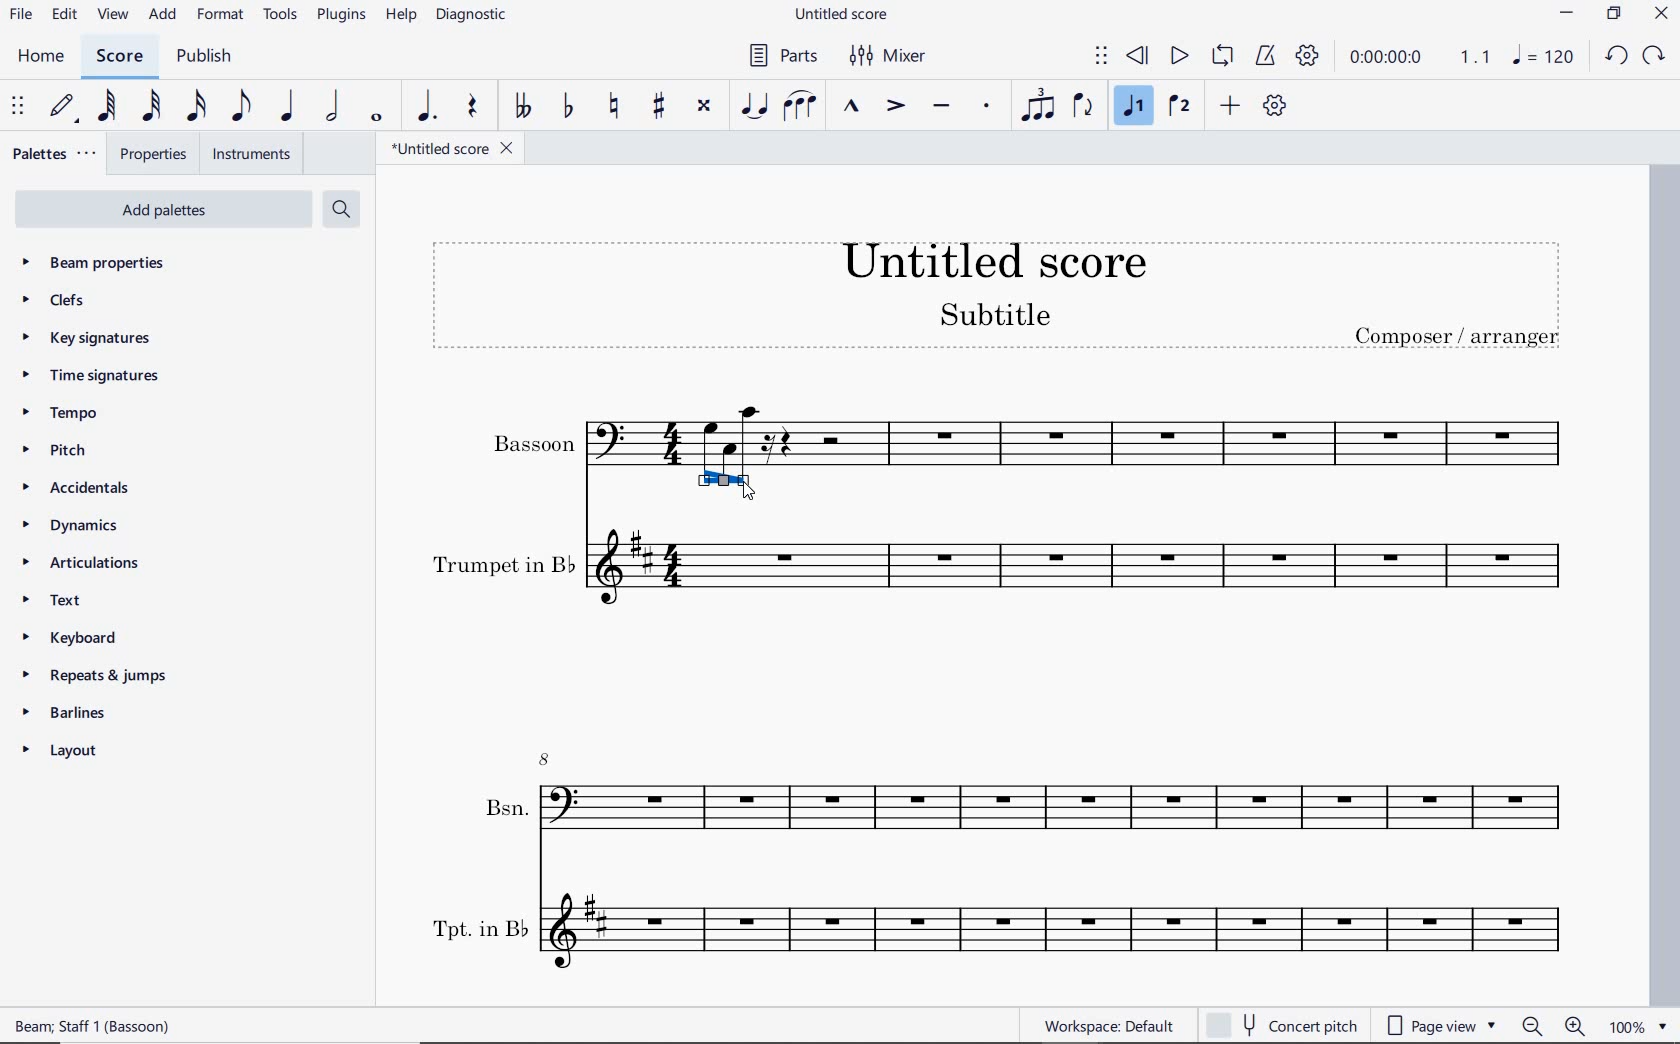 The height and width of the screenshot is (1044, 1680). Describe the element at coordinates (988, 107) in the screenshot. I see `staccato` at that location.